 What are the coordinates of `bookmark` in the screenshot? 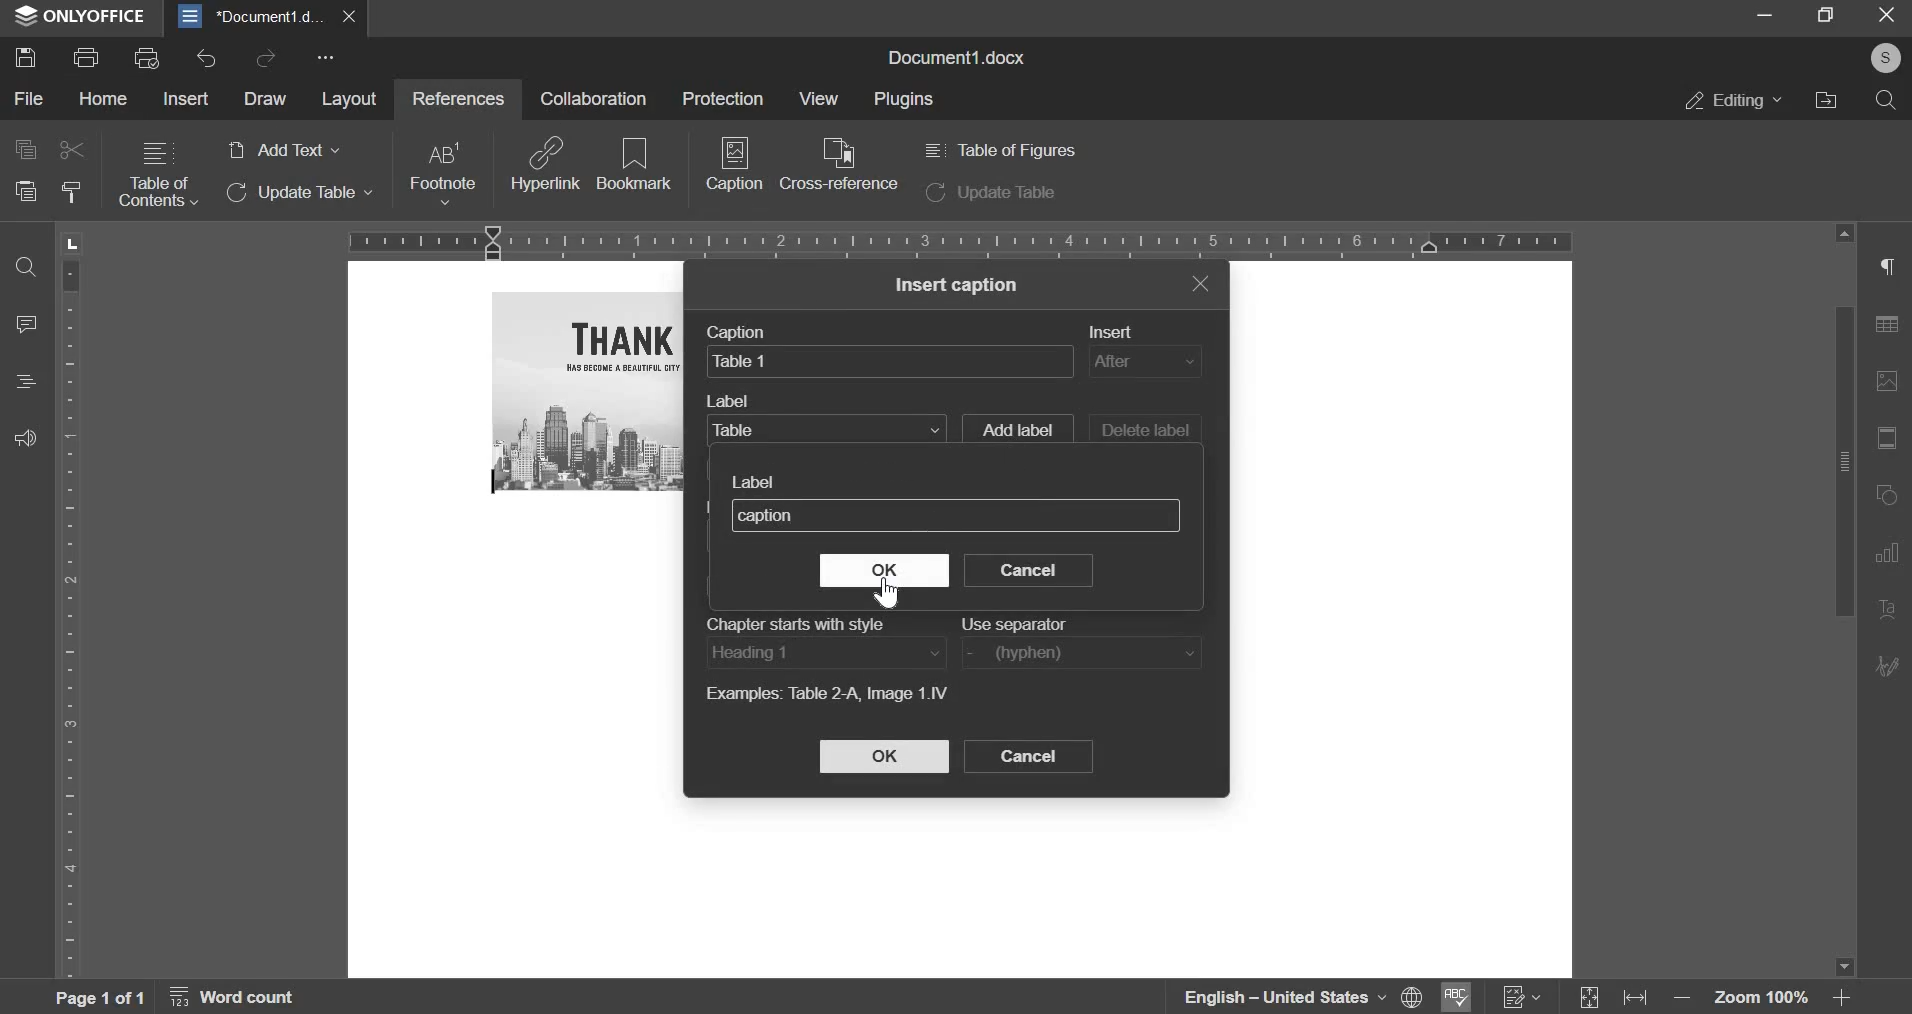 It's located at (635, 162).